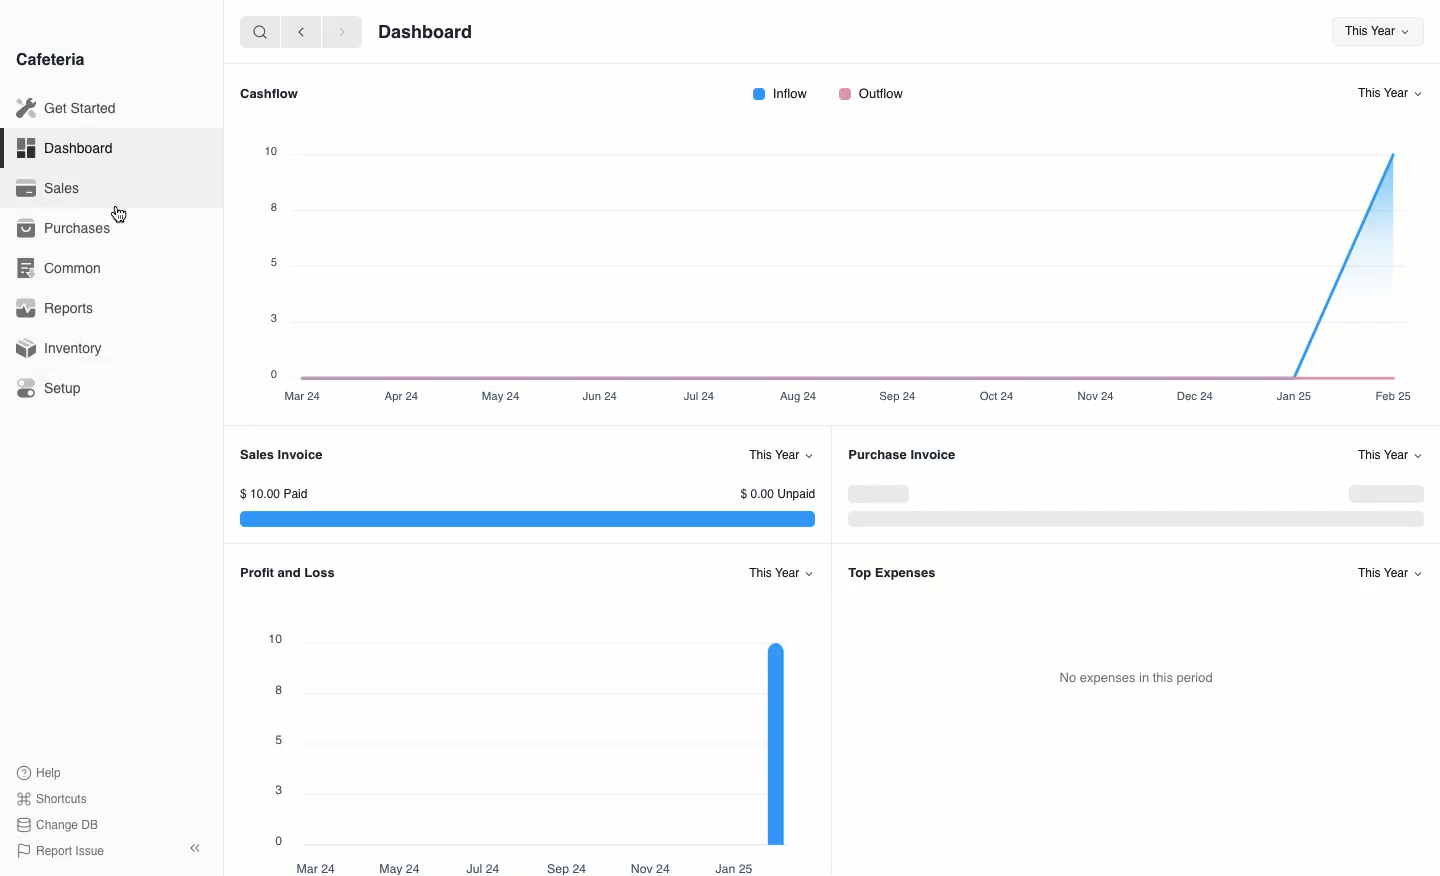 Image resolution: width=1440 pixels, height=876 pixels. Describe the element at coordinates (734, 867) in the screenshot. I see `Jan 25` at that location.